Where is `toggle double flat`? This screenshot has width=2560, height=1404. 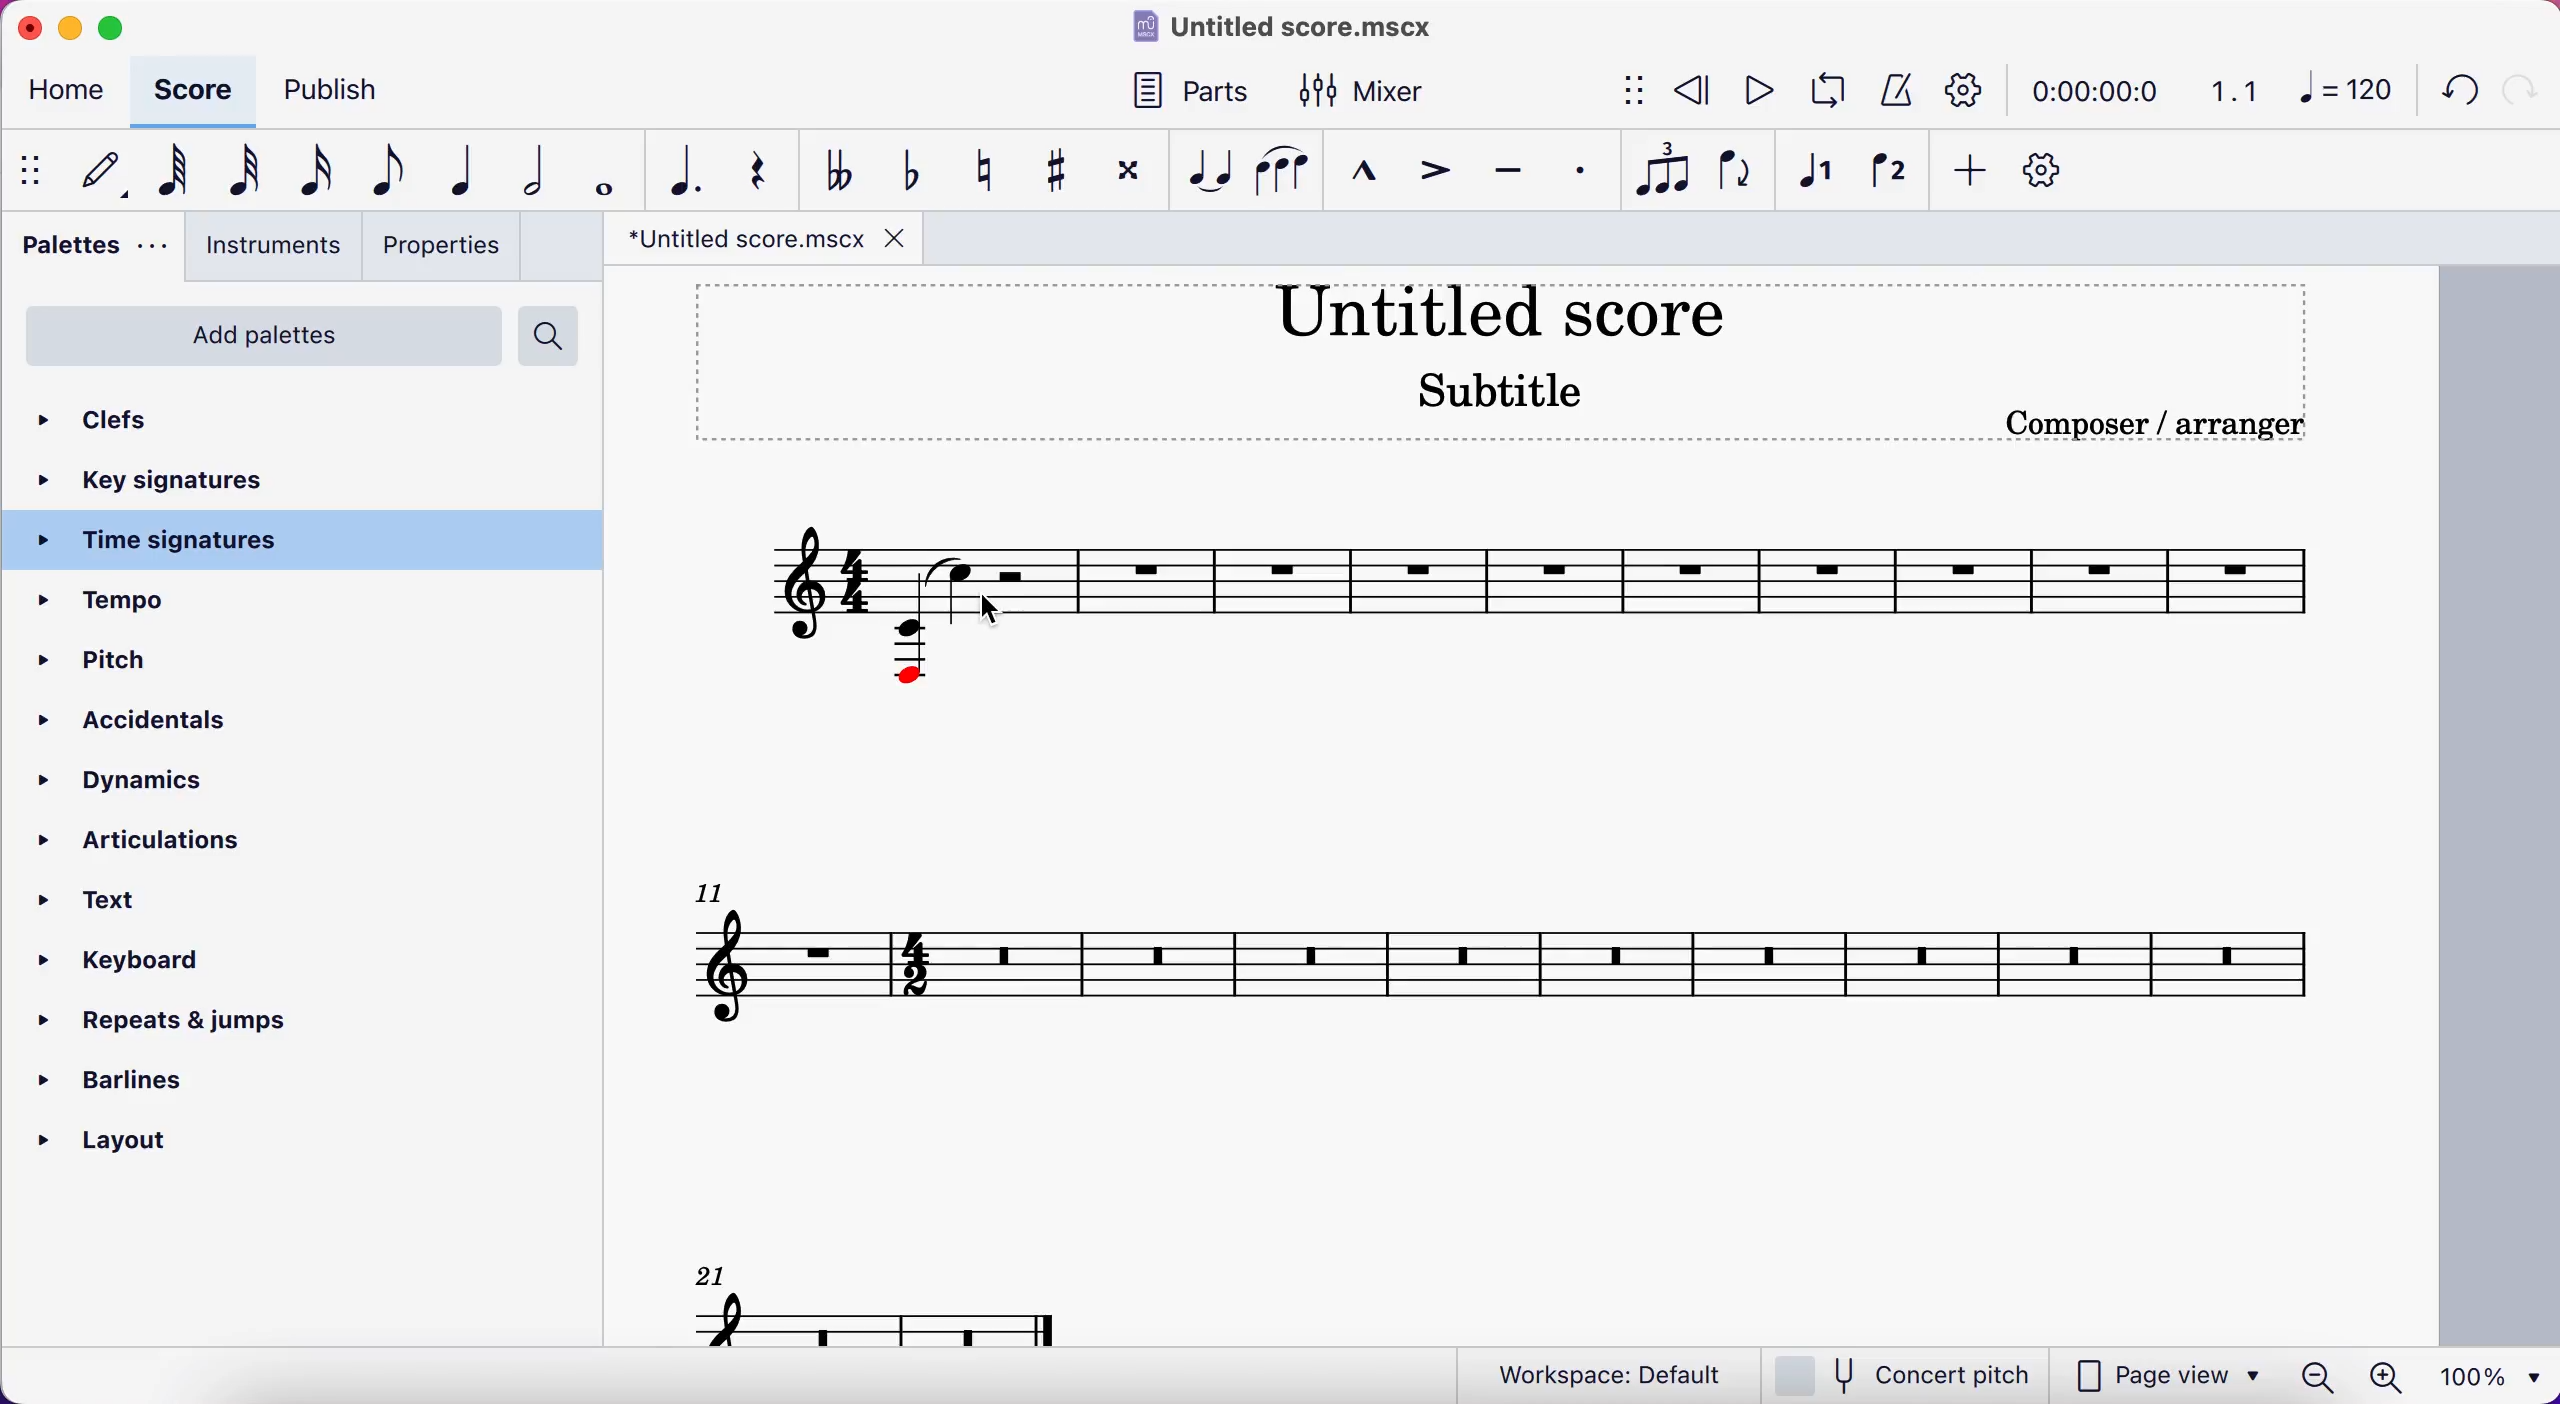
toggle double flat is located at coordinates (843, 169).